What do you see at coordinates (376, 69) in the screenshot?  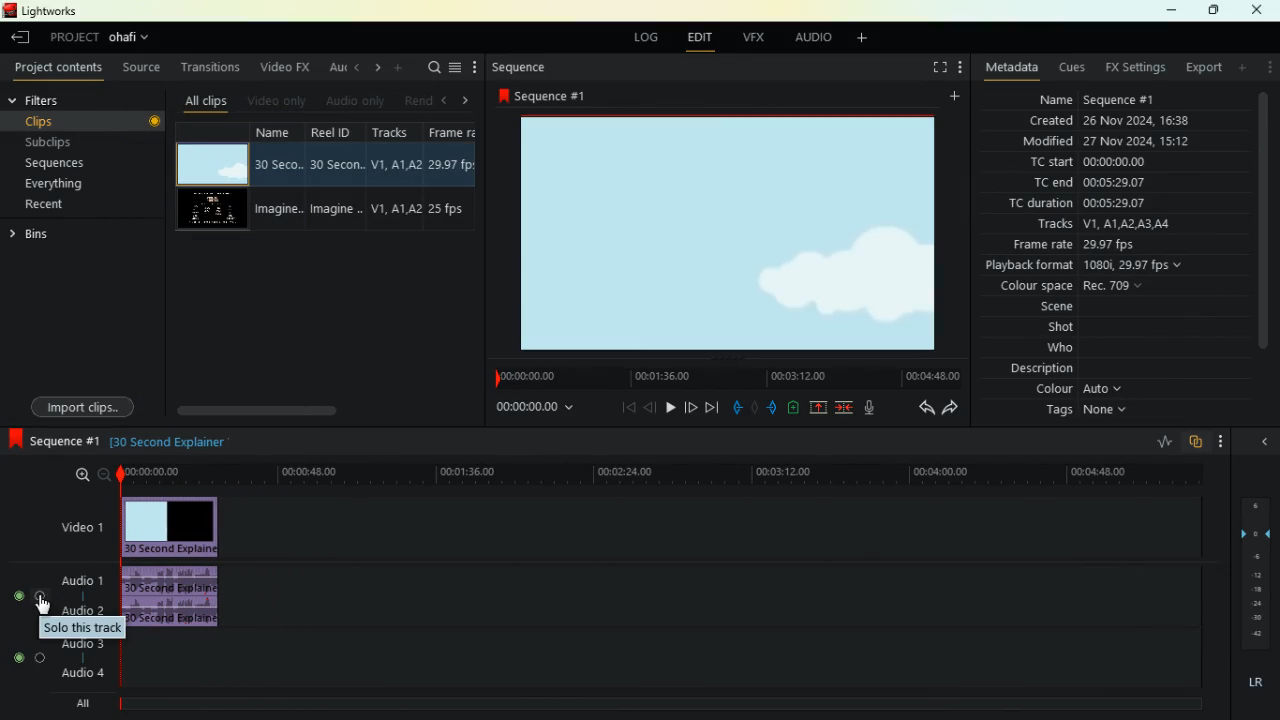 I see `right` at bounding box center [376, 69].